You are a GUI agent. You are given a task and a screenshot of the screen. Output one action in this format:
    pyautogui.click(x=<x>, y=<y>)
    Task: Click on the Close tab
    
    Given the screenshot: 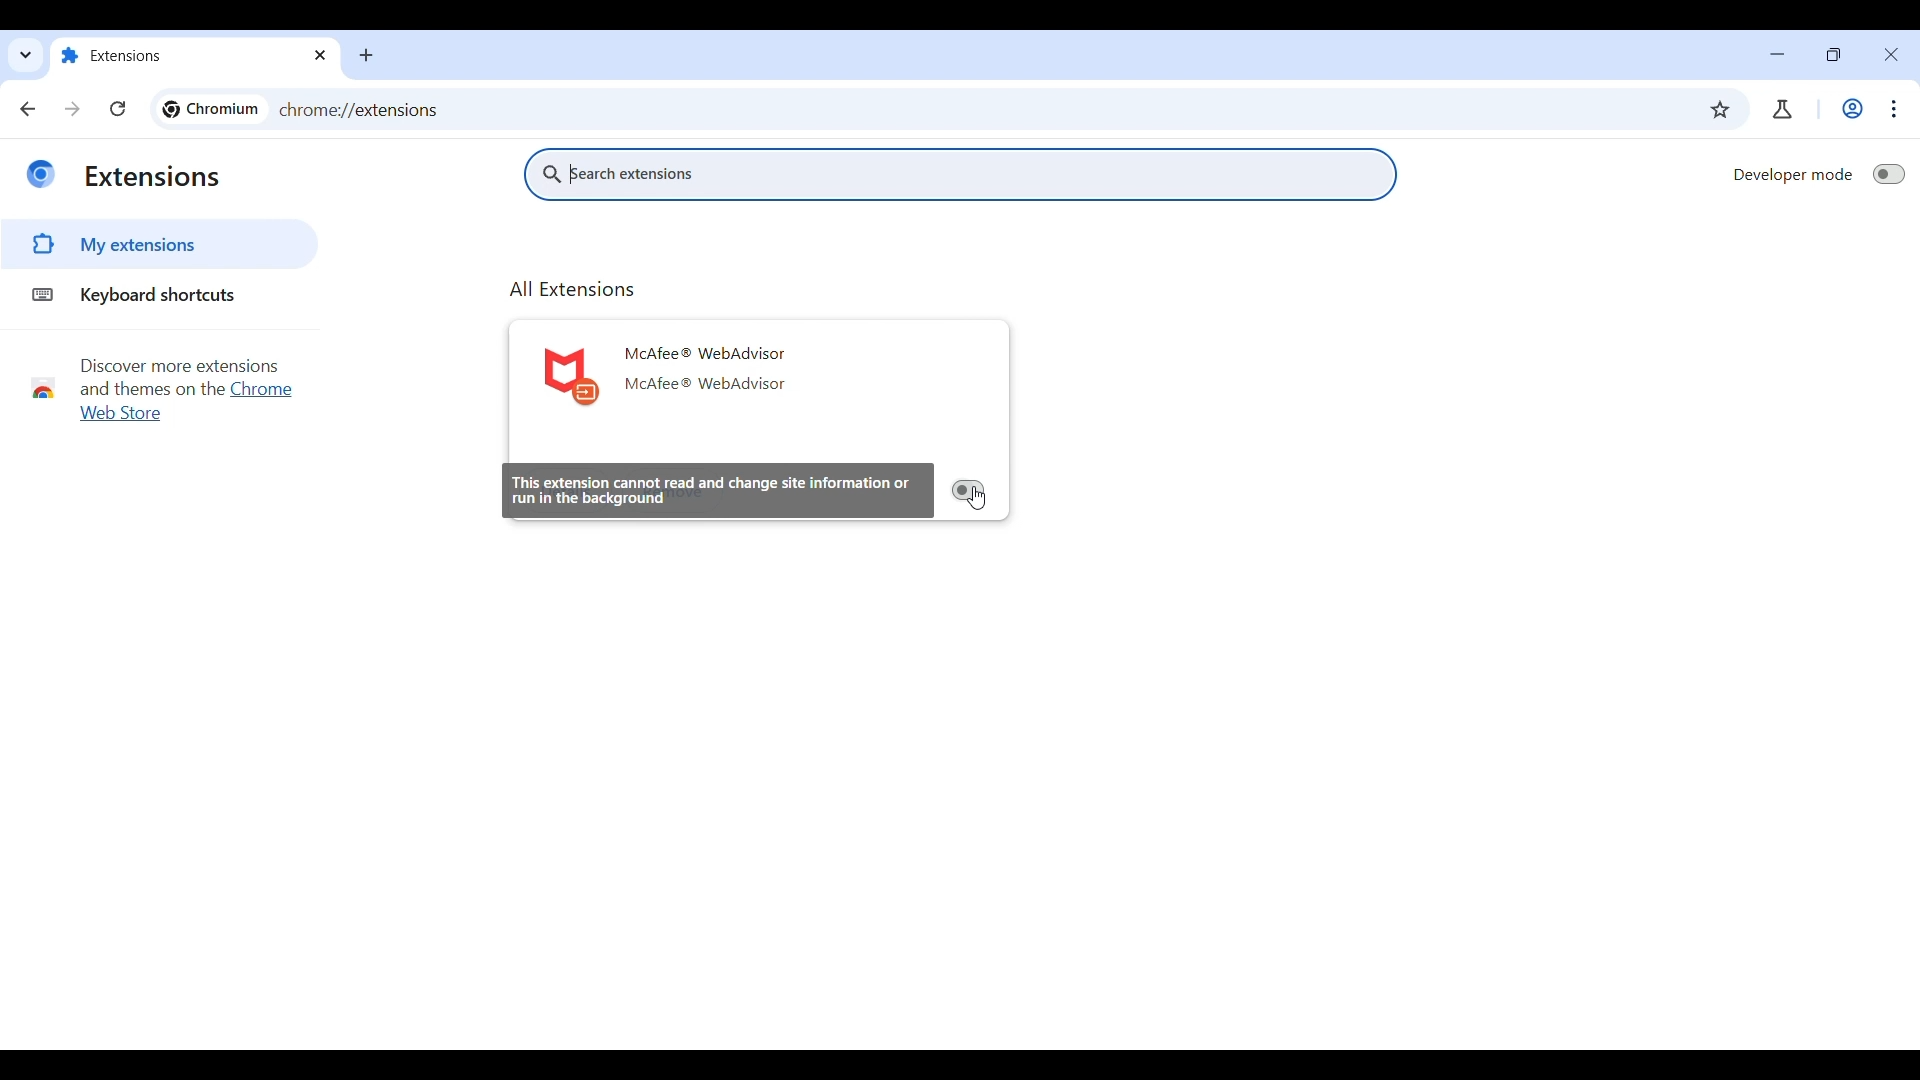 What is the action you would take?
    pyautogui.click(x=322, y=55)
    